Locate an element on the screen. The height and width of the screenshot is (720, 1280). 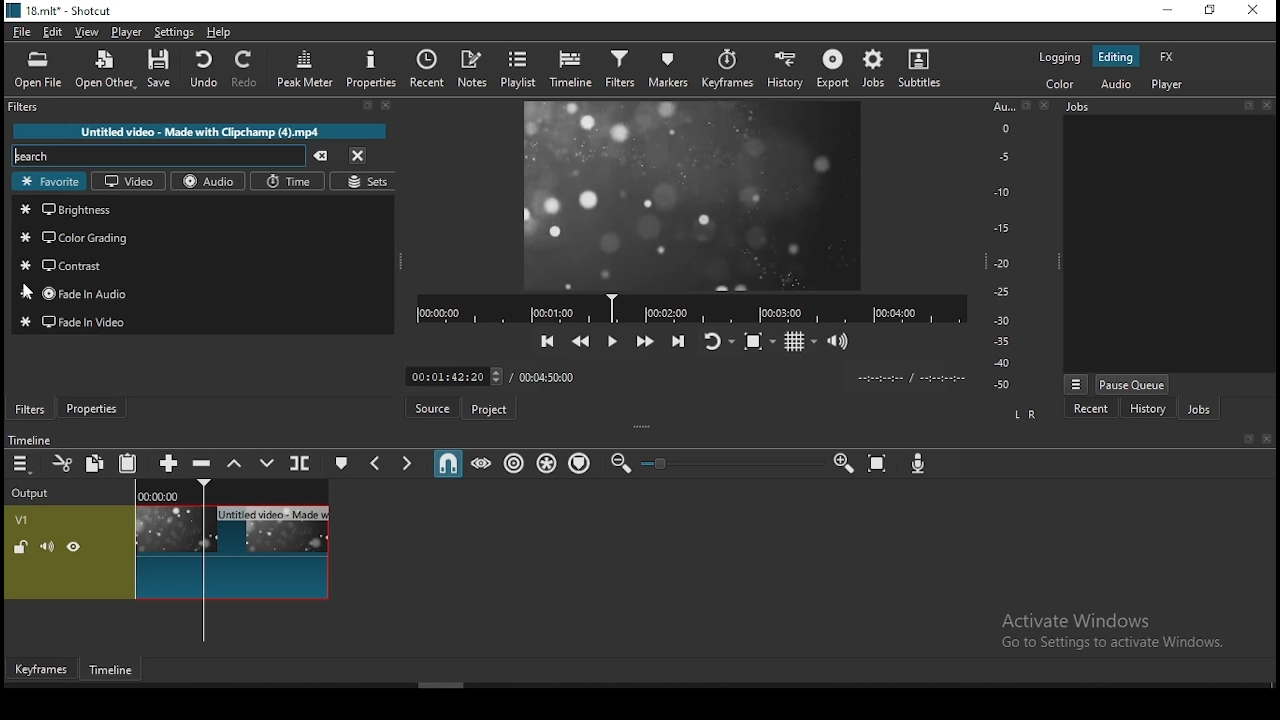
close menu is located at coordinates (359, 155).